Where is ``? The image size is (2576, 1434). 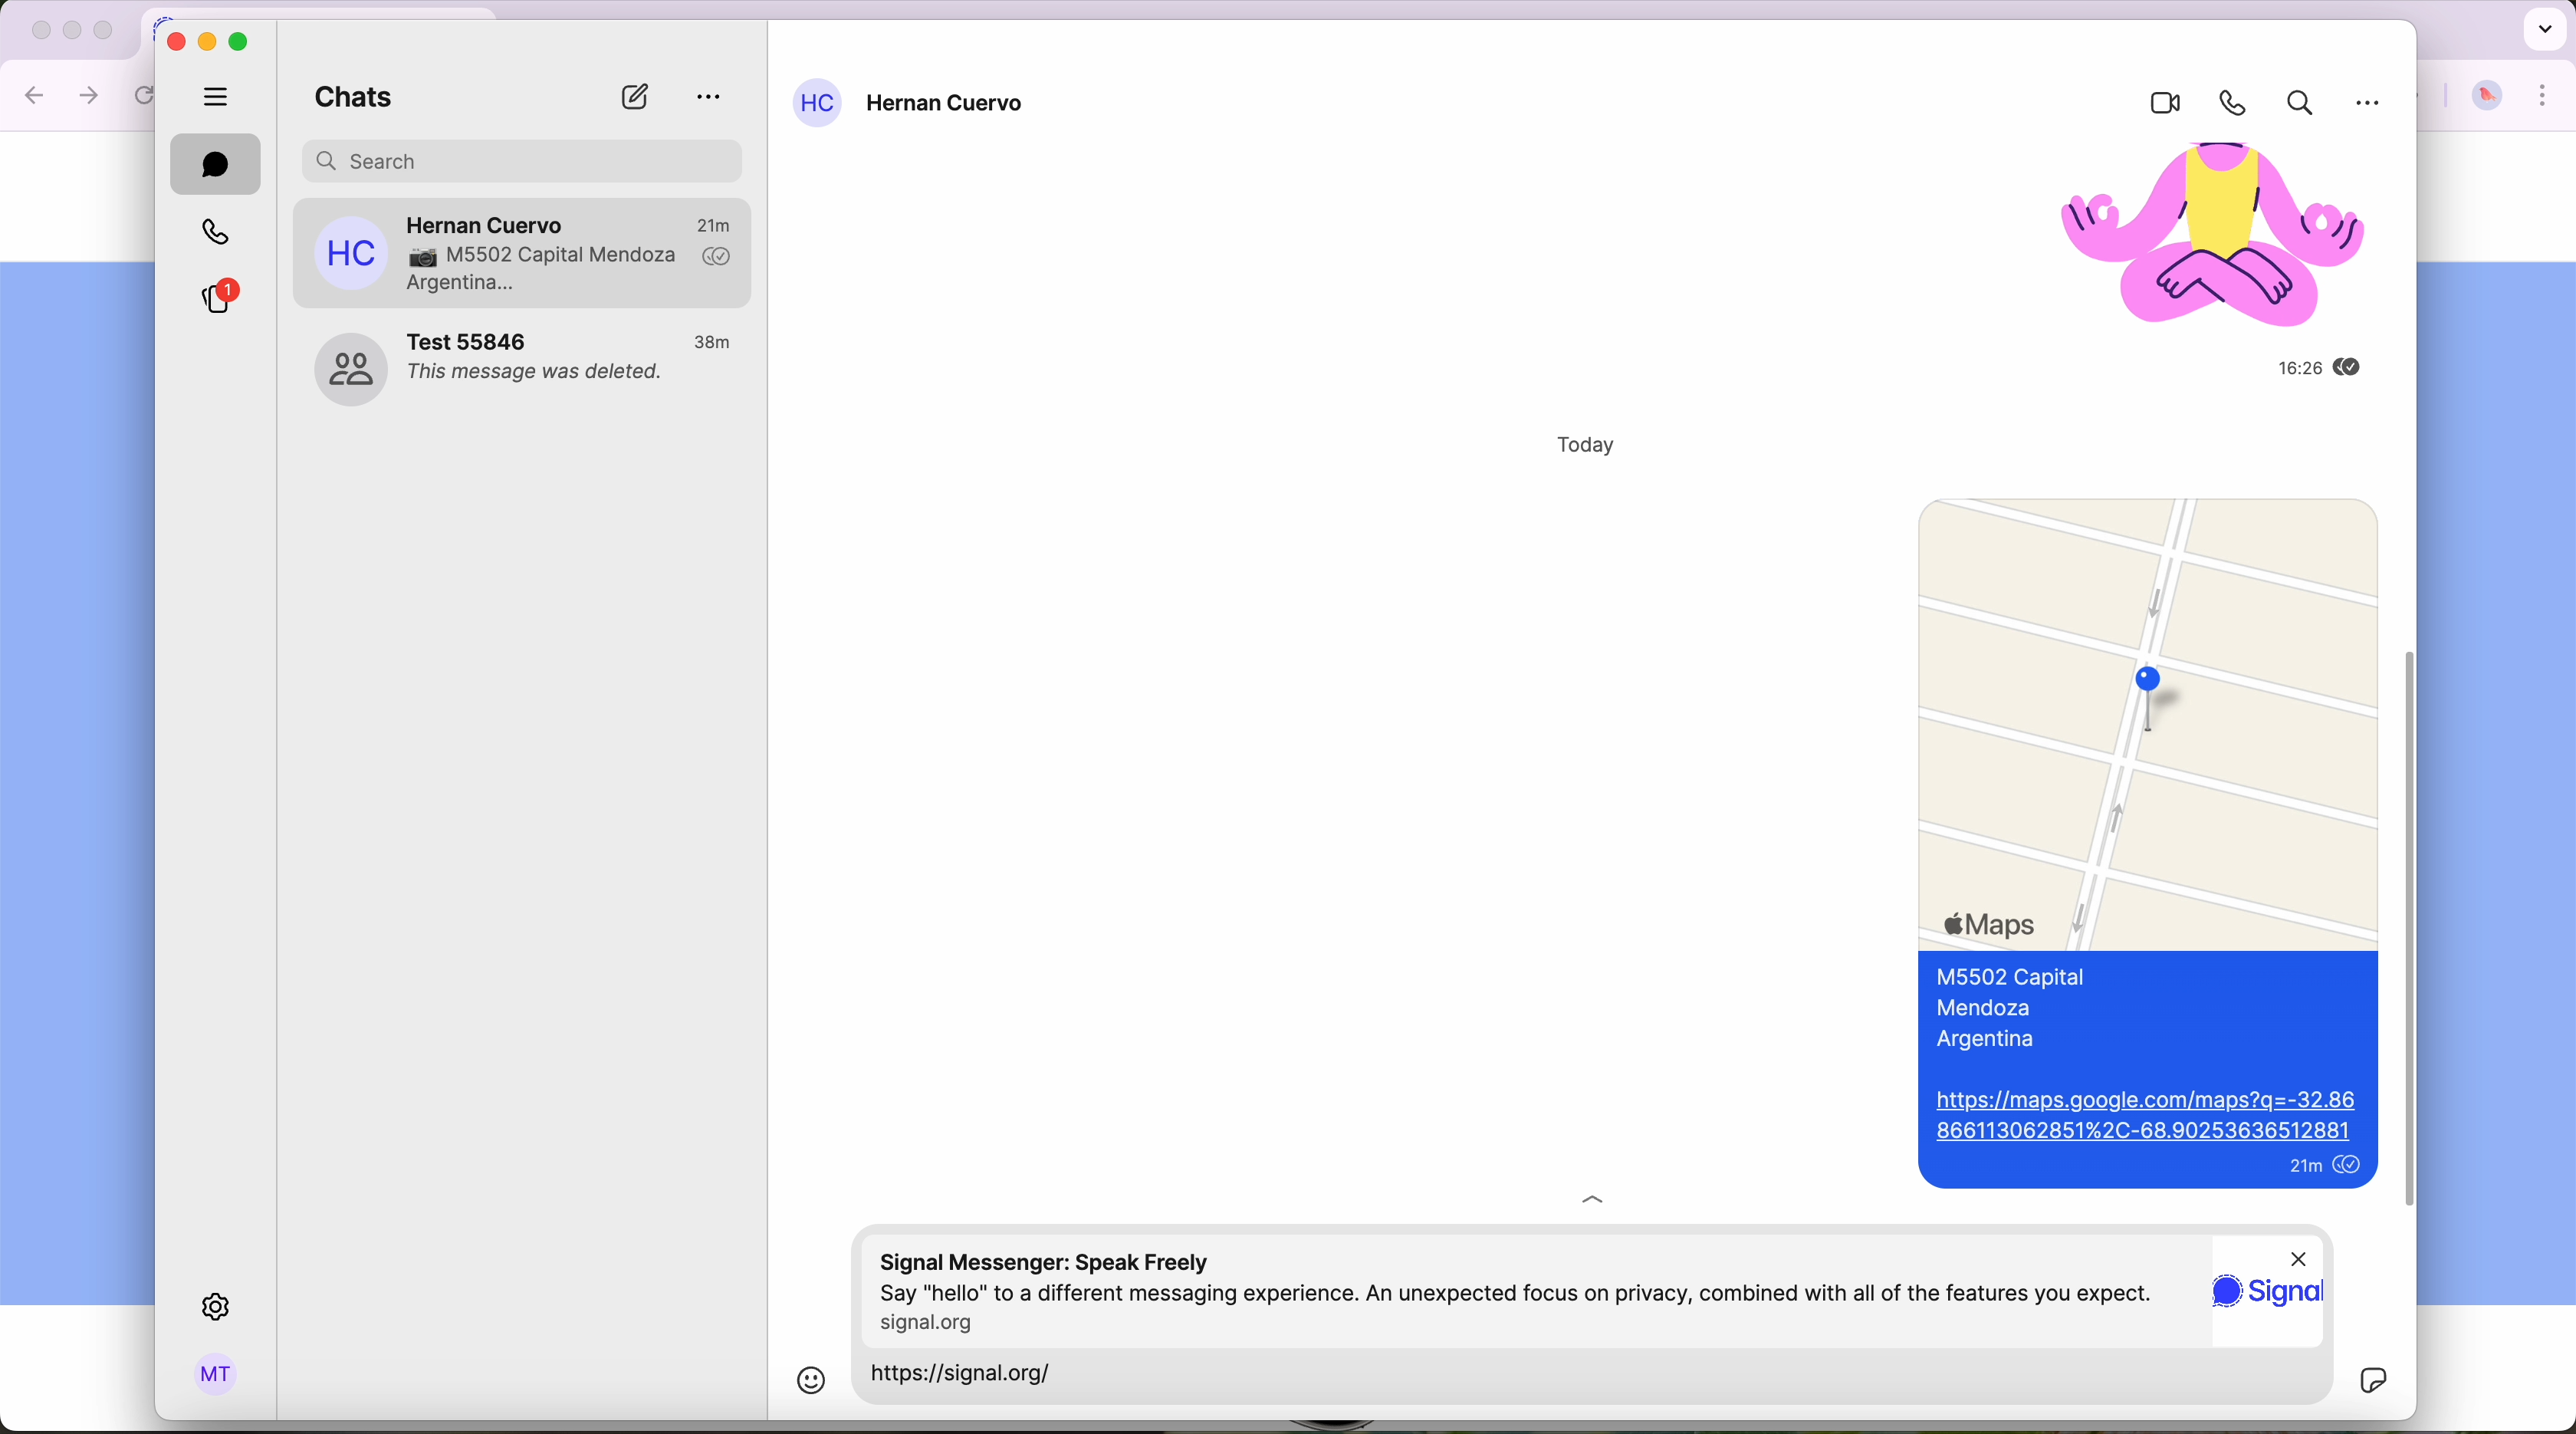  is located at coordinates (2414, 985).